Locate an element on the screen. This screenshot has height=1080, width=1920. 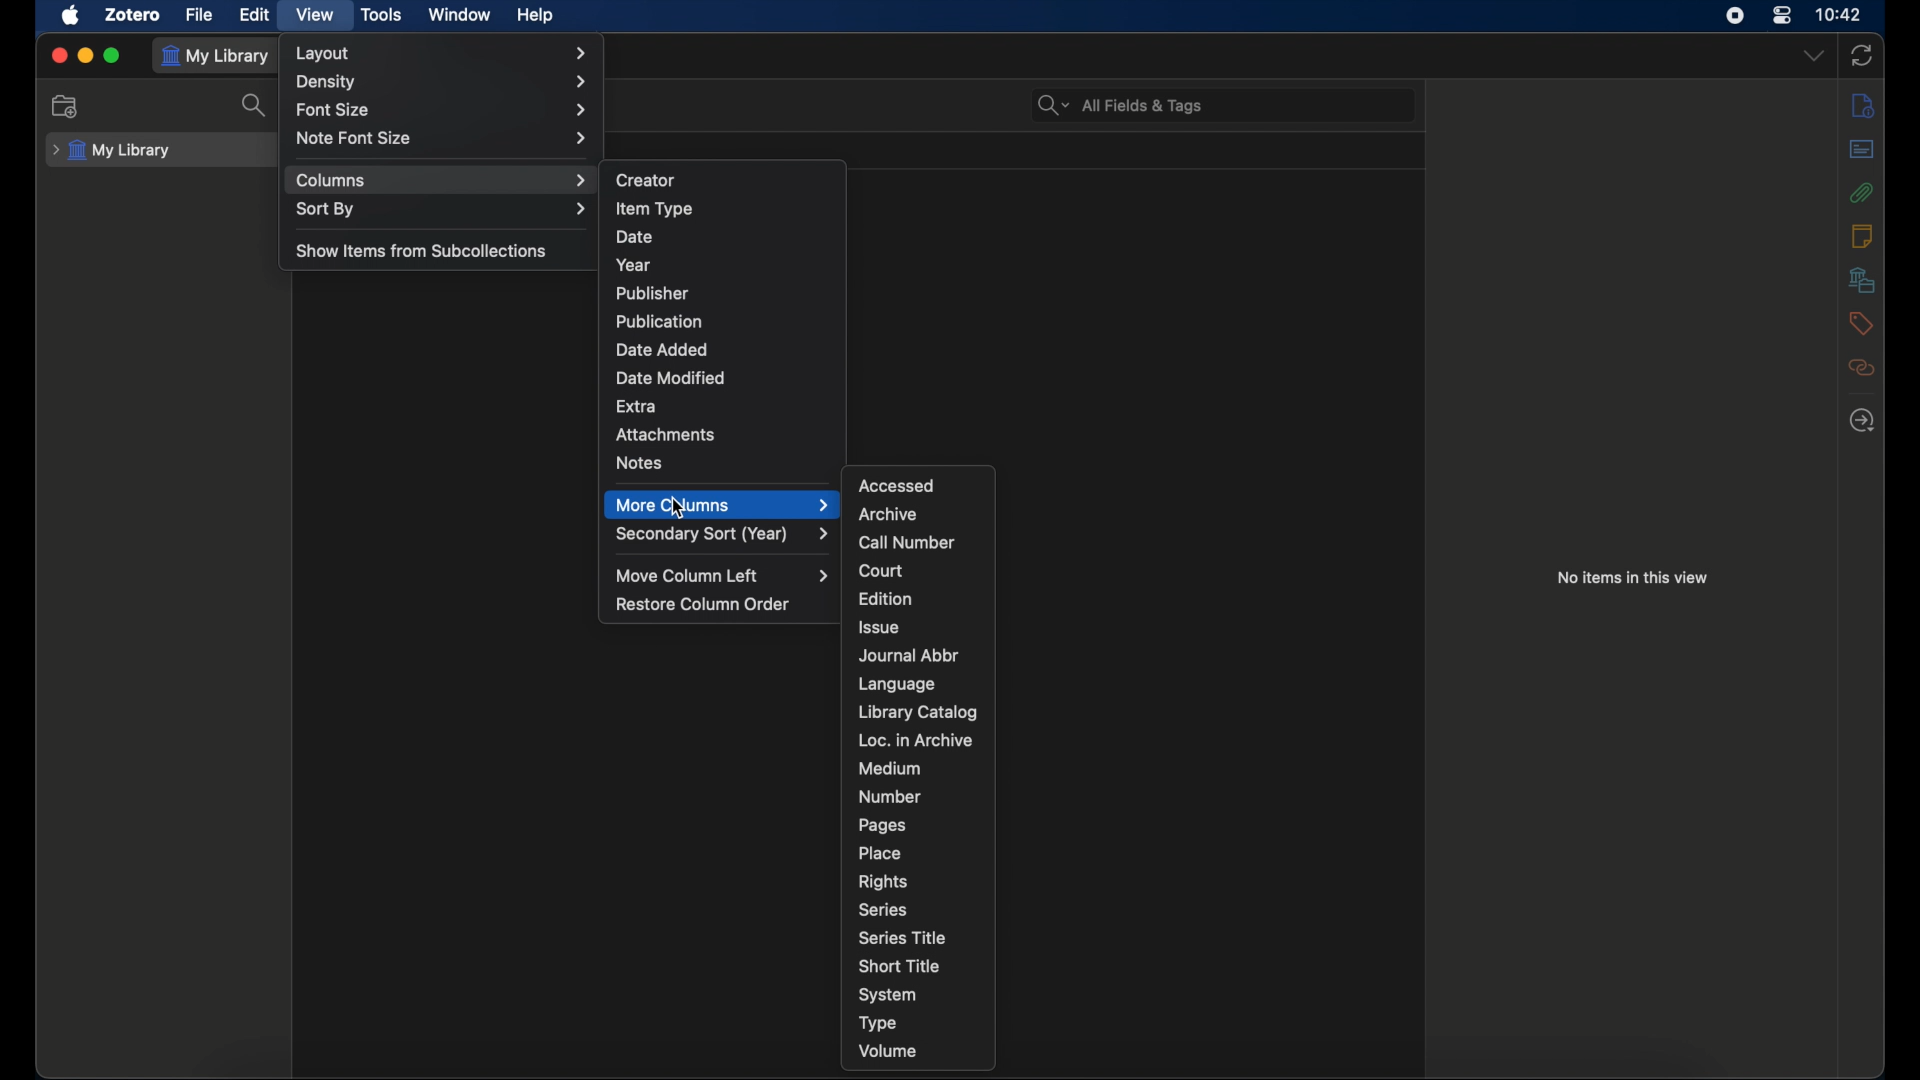
volume is located at coordinates (889, 1051).